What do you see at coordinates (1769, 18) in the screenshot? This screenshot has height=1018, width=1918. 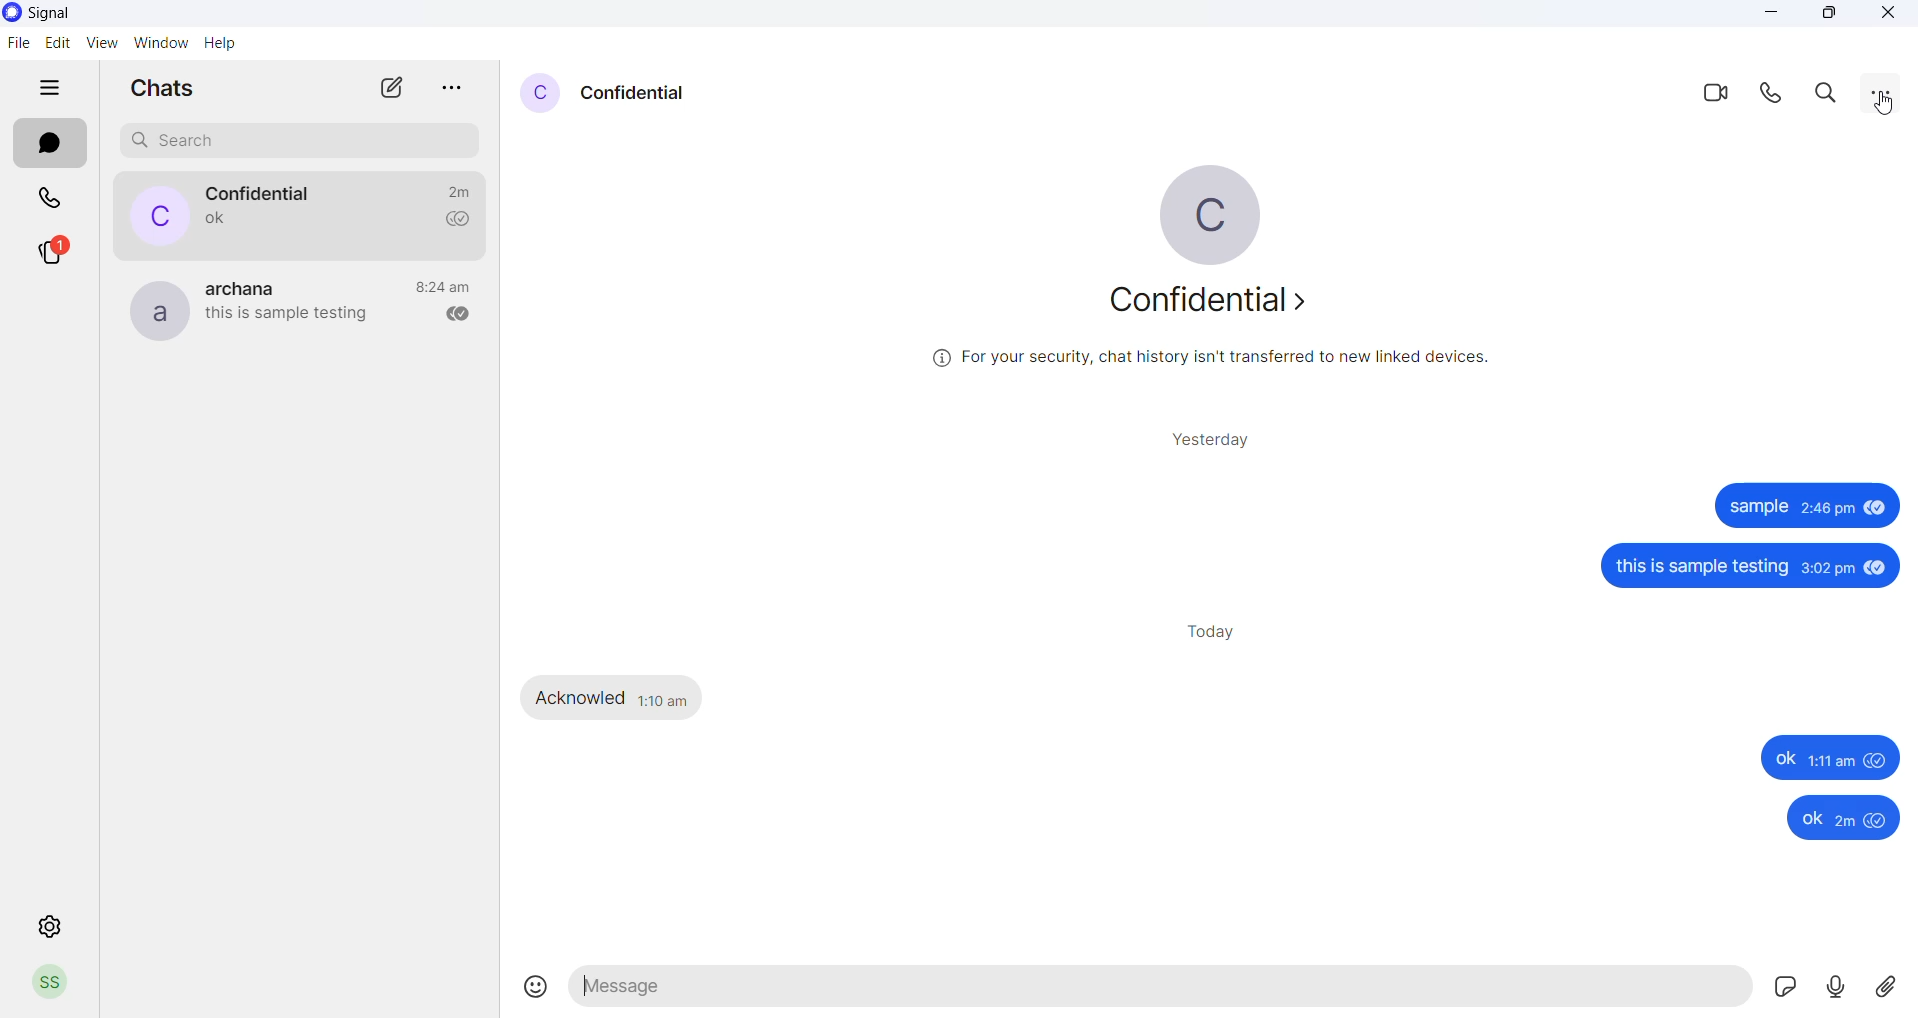 I see `minimize` at bounding box center [1769, 18].